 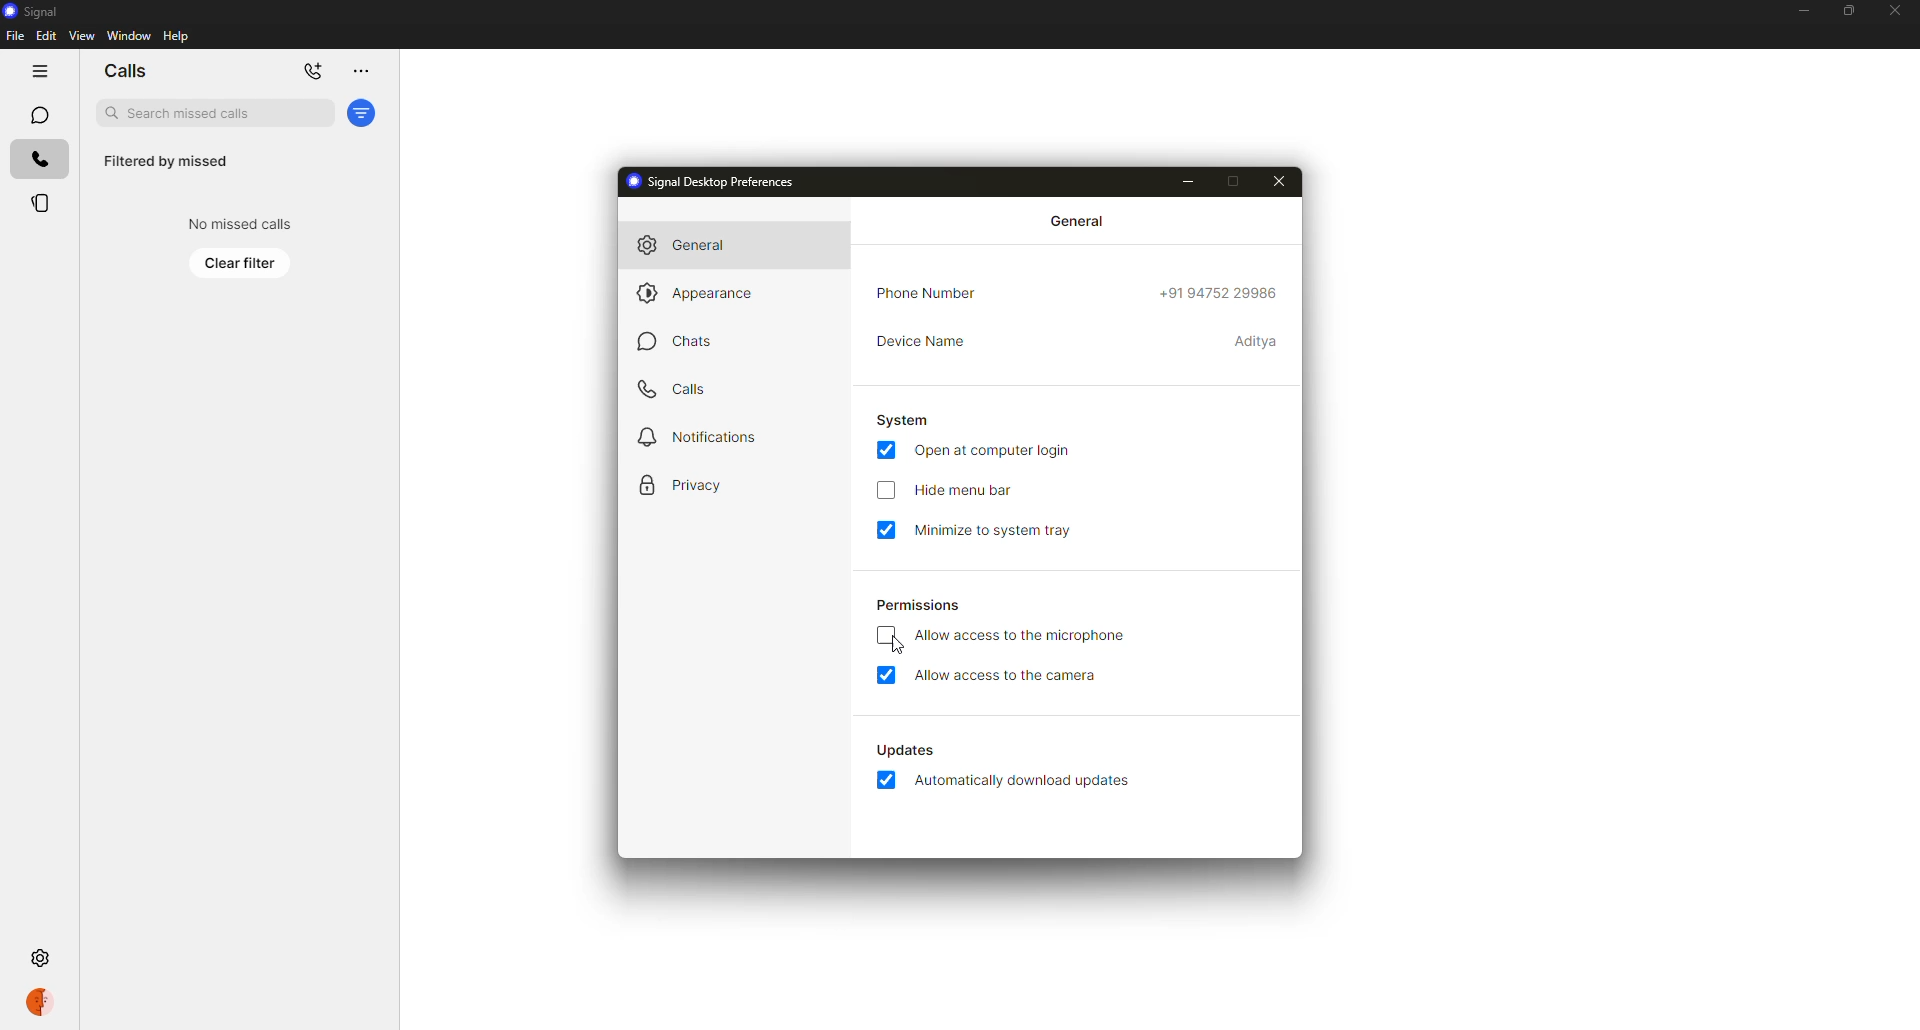 I want to click on click to enable, so click(x=886, y=489).